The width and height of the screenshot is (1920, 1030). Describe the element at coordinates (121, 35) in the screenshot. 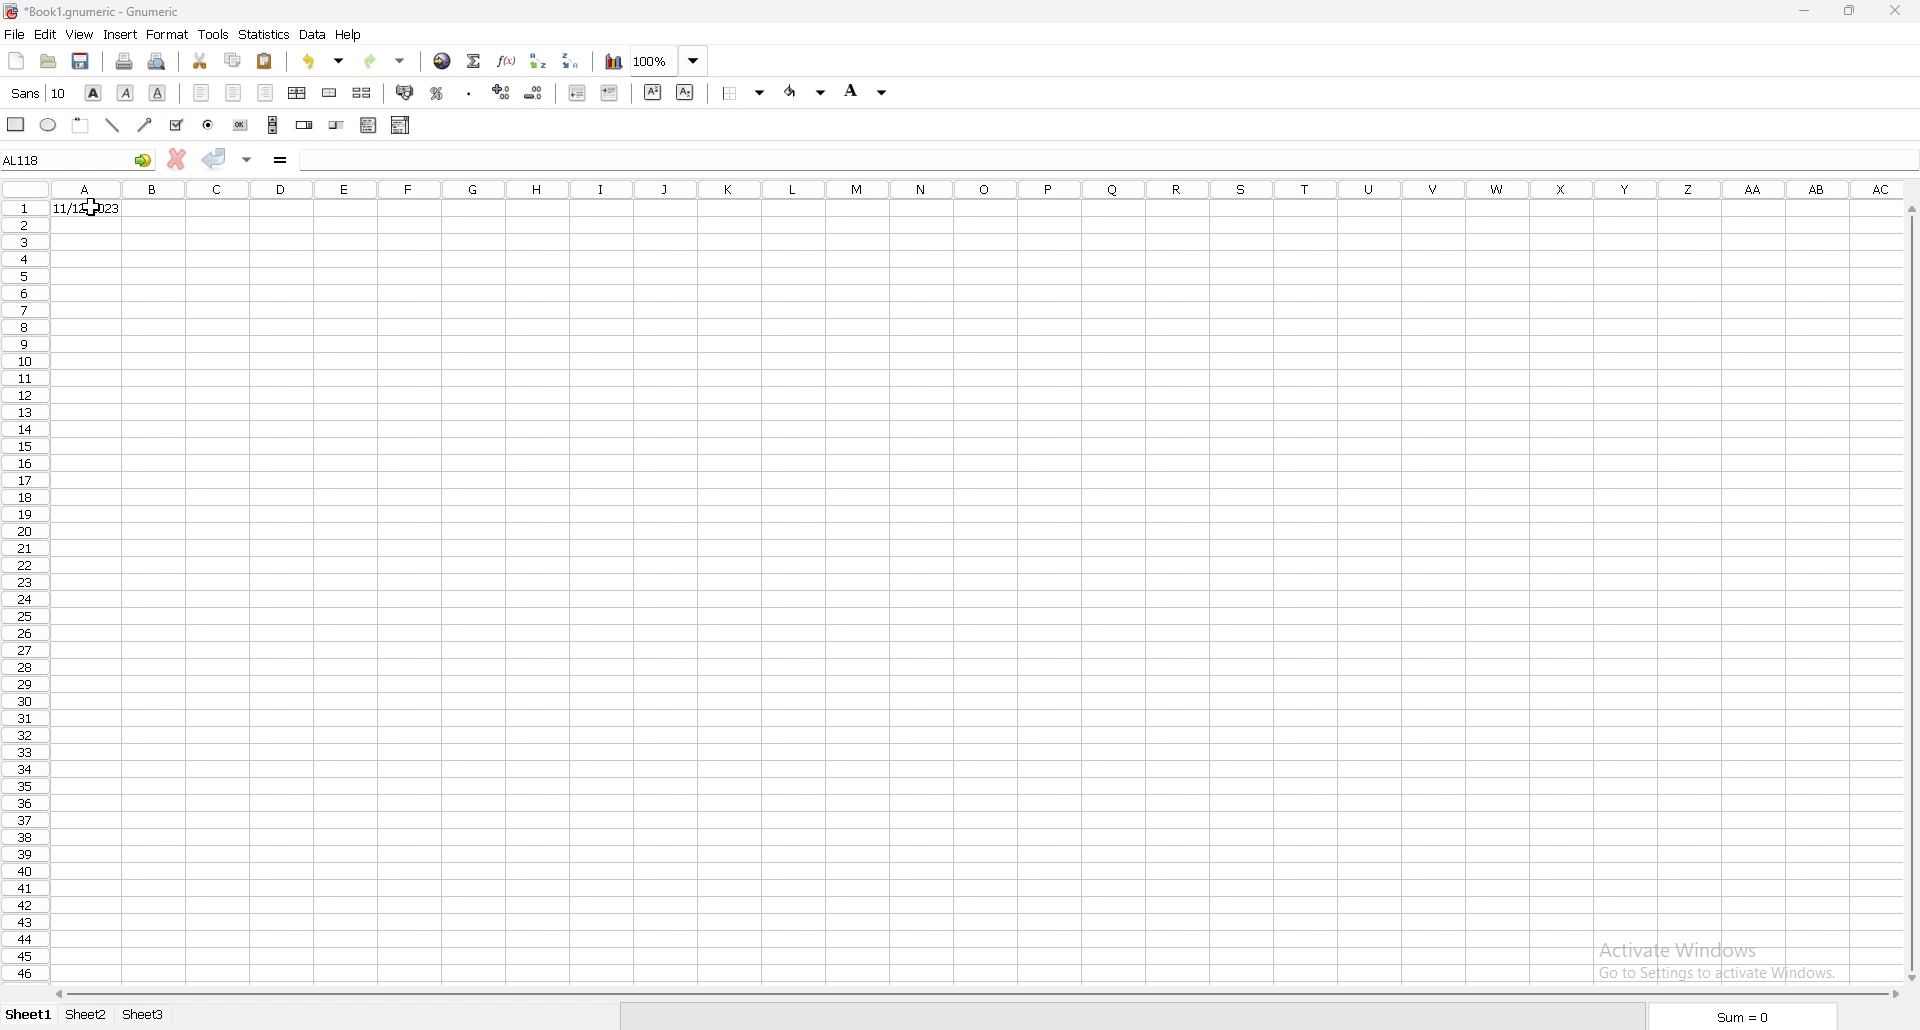

I see `insert` at that location.